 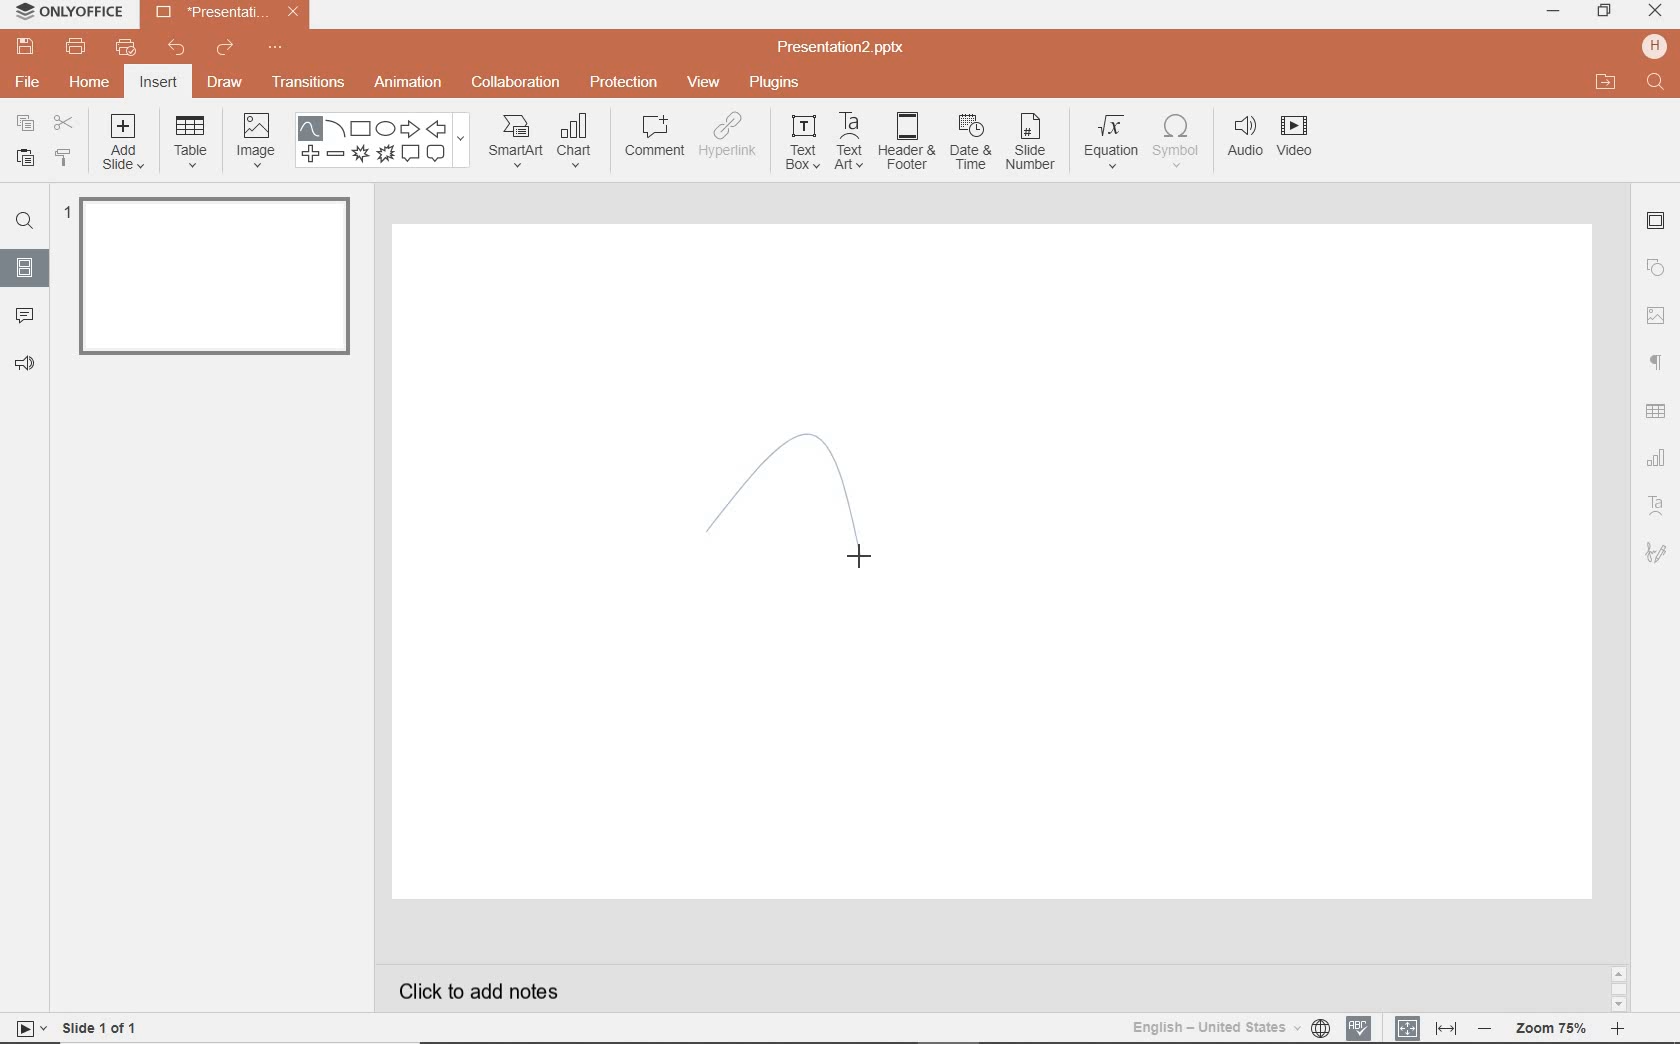 I want to click on Presentation2.pptx, so click(x=843, y=50).